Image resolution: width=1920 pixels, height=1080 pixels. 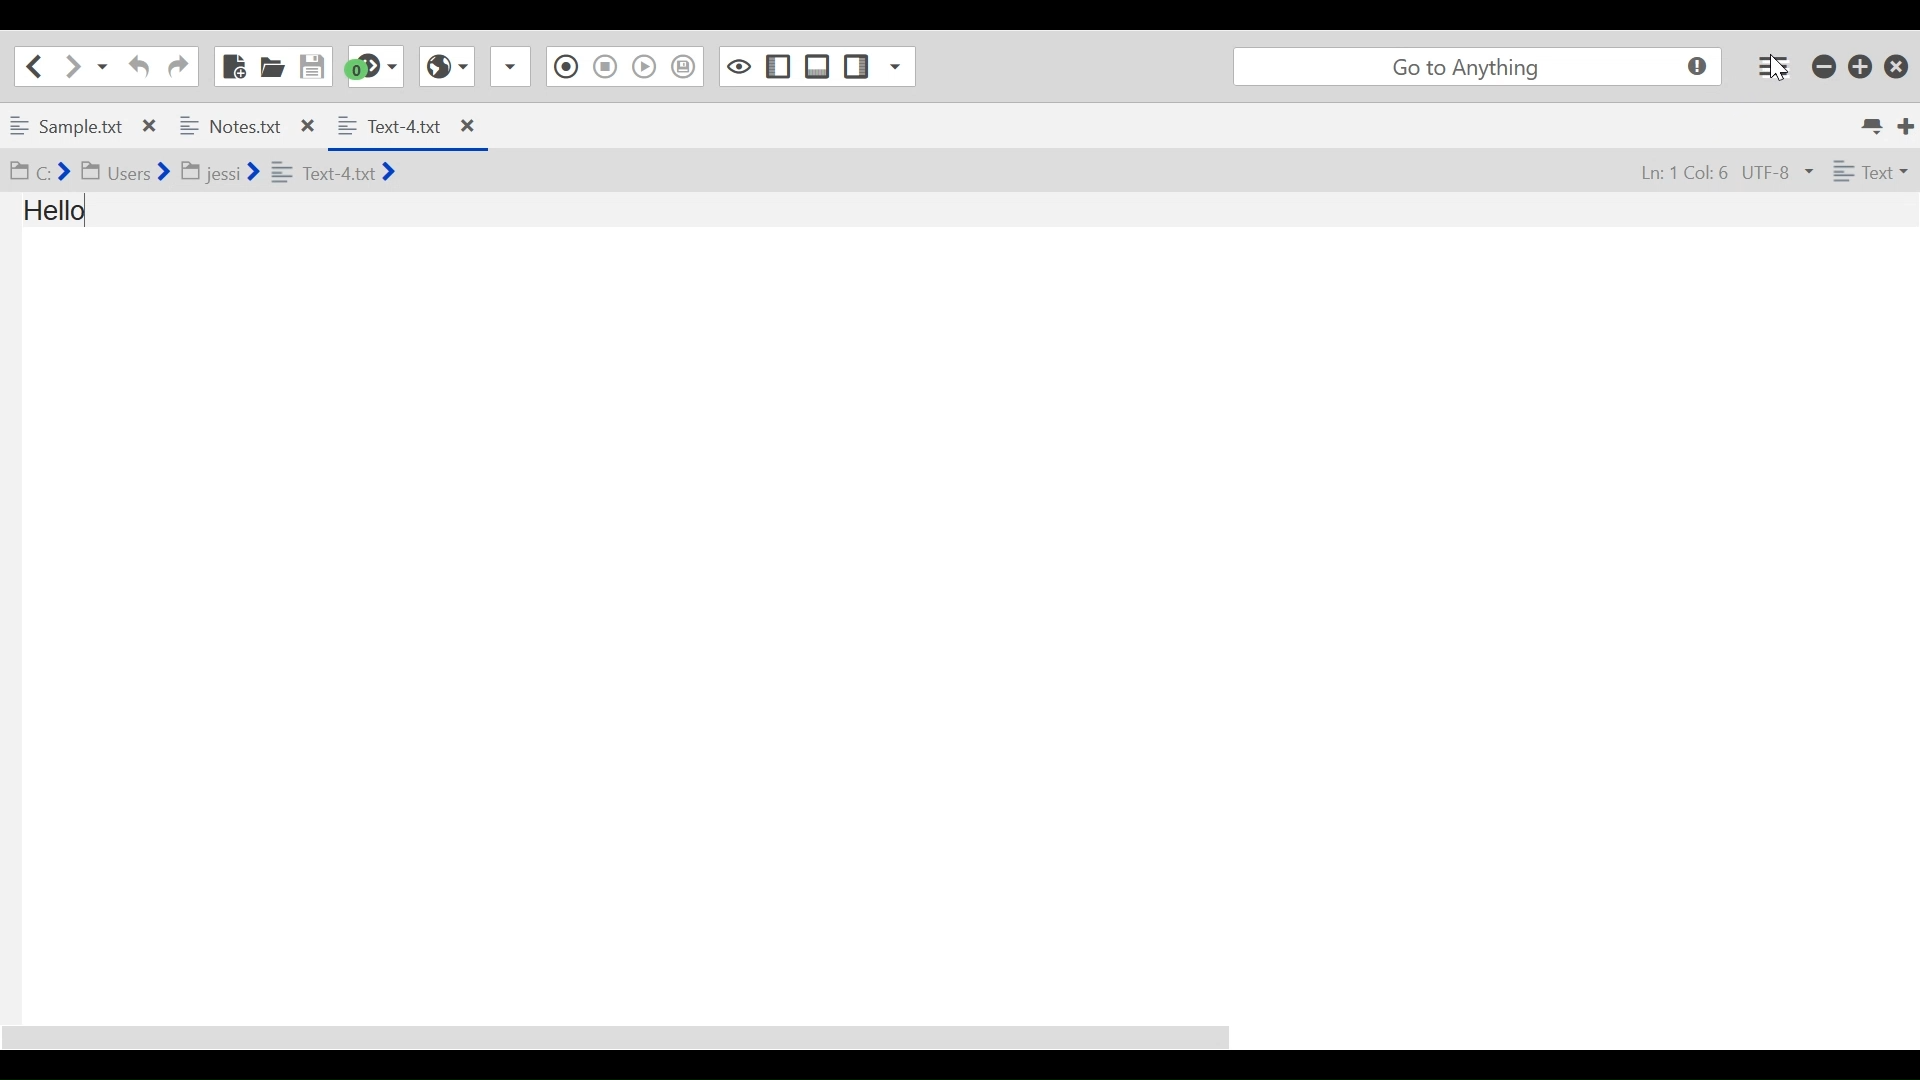 I want to click on Share File, so click(x=511, y=67).